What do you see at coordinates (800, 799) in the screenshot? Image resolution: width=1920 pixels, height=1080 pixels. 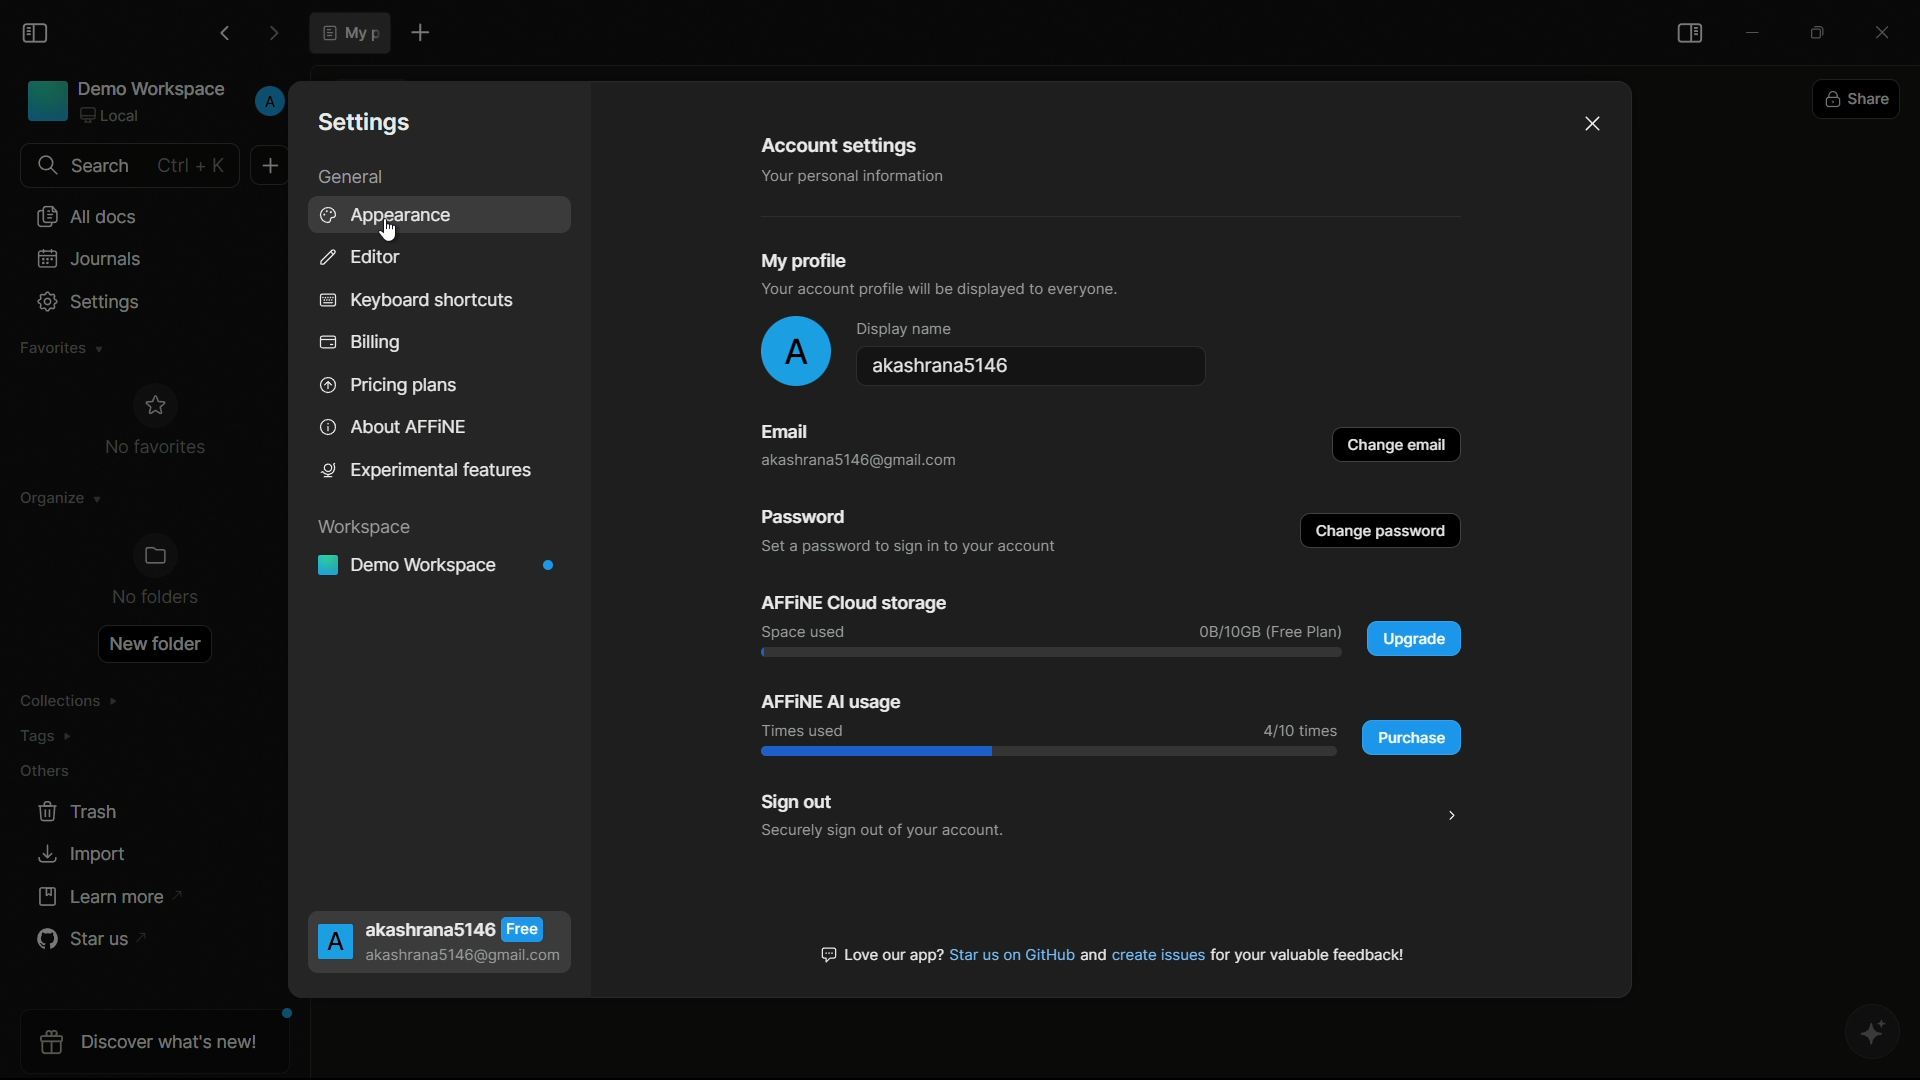 I see `sign out` at bounding box center [800, 799].